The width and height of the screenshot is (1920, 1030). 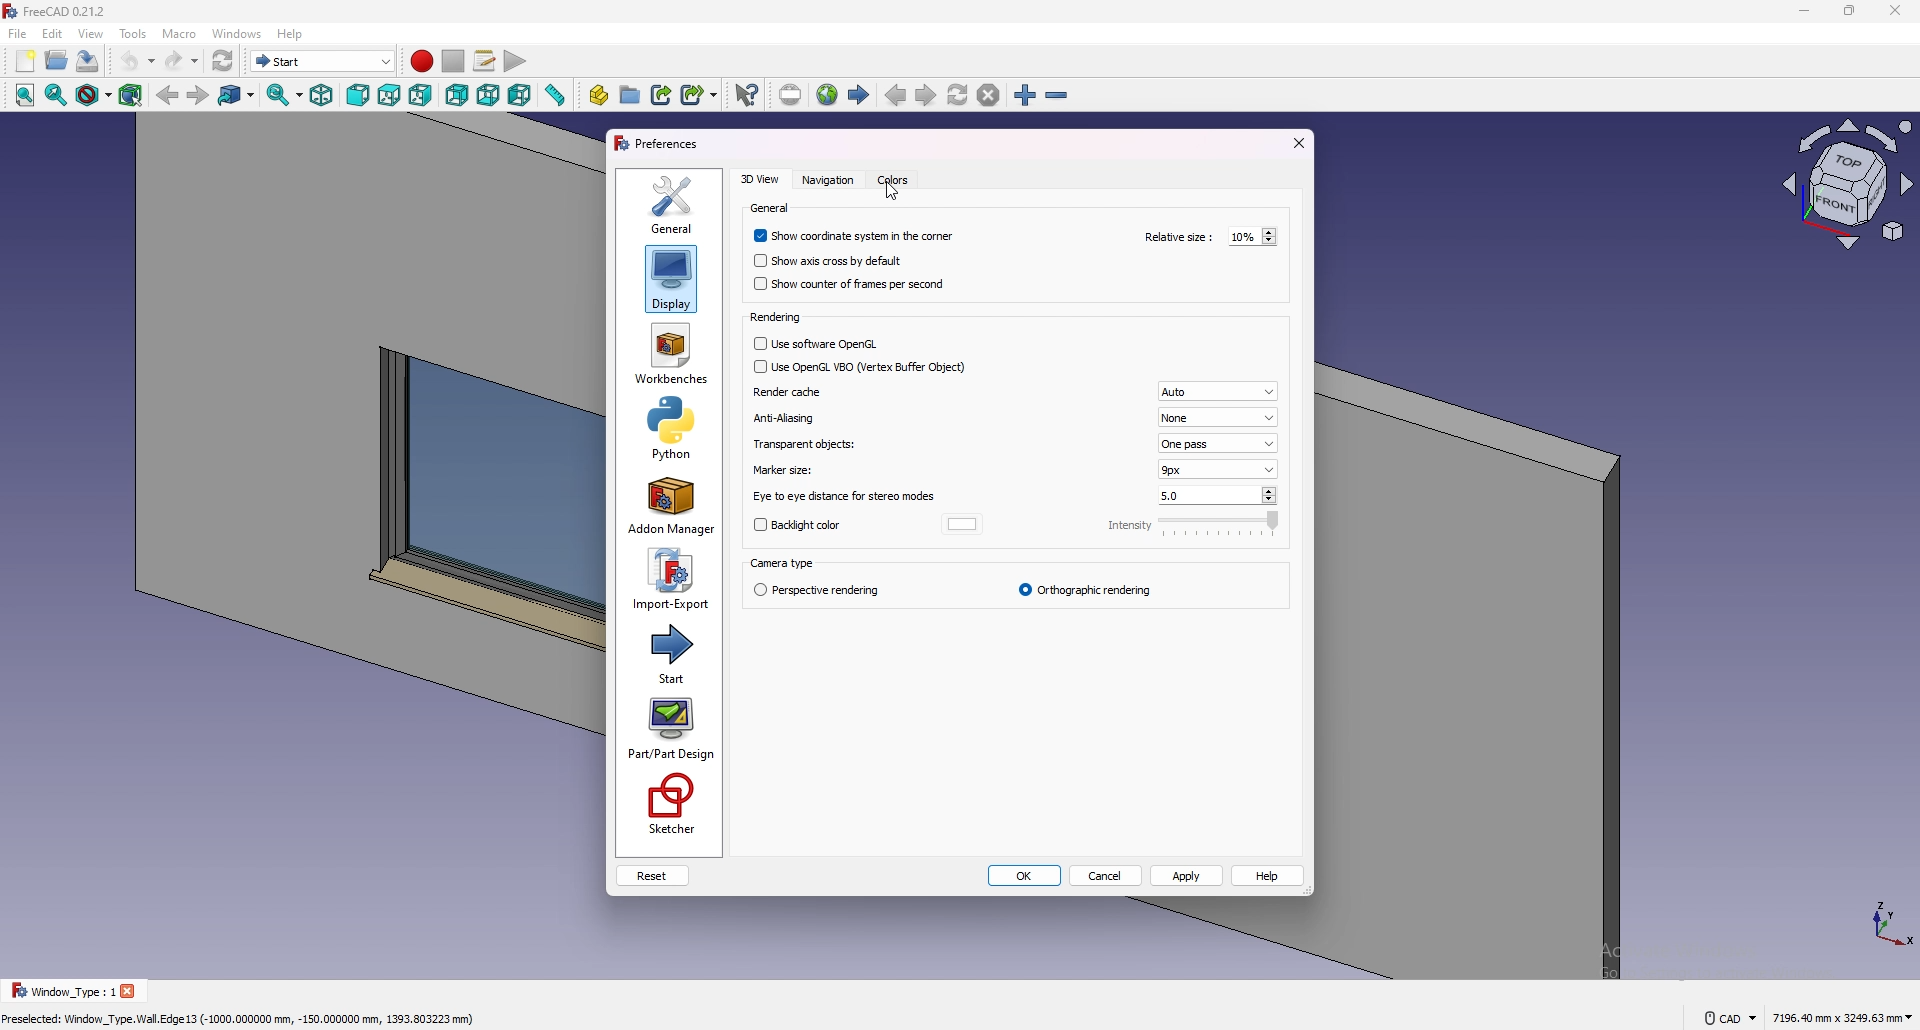 What do you see at coordinates (663, 93) in the screenshot?
I see `make link` at bounding box center [663, 93].